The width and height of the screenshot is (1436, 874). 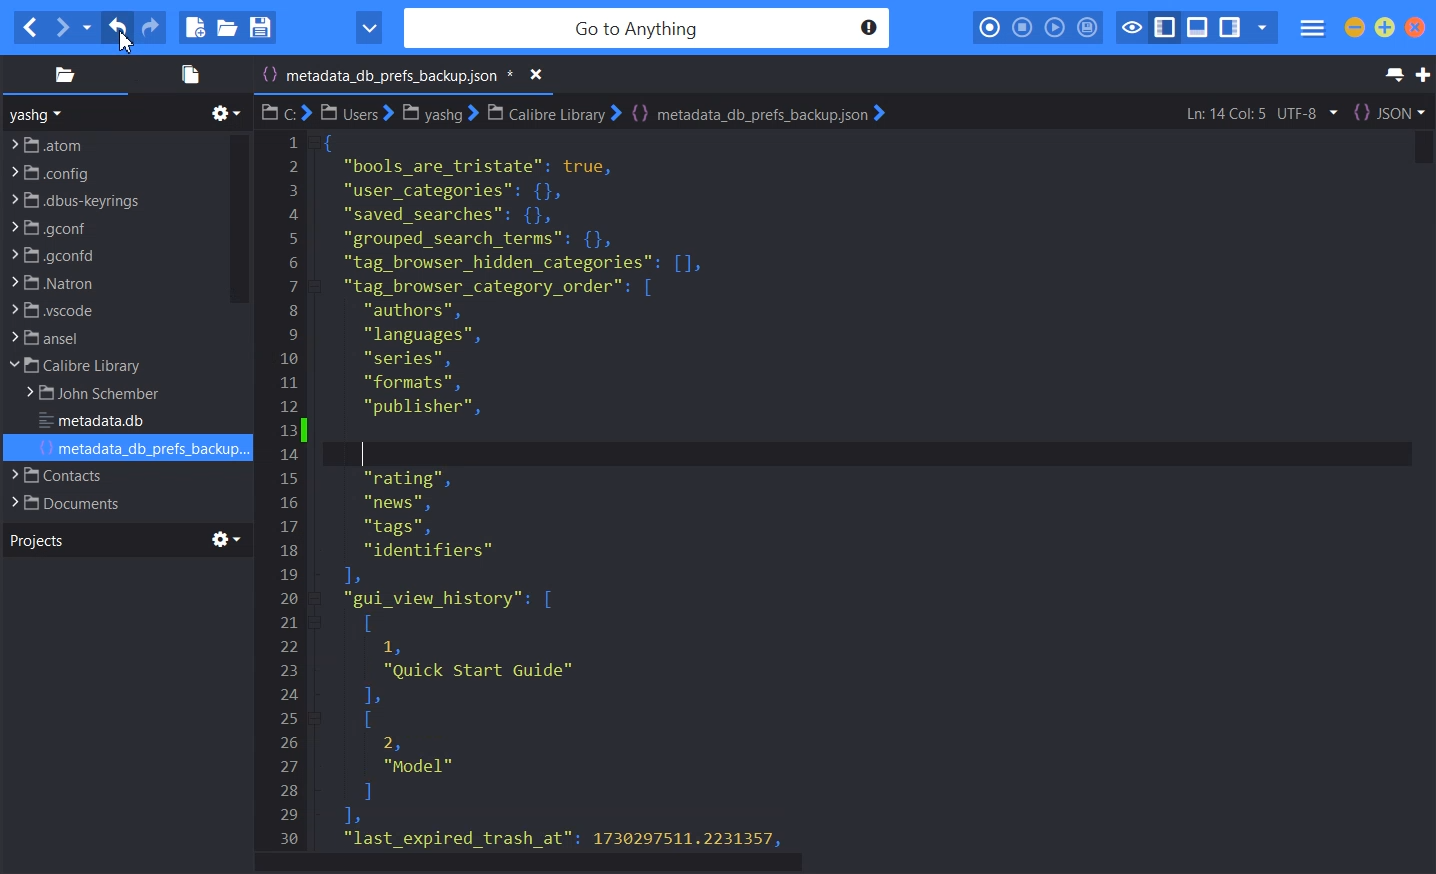 I want to click on Ln: 13 col:15 UTF-8, so click(x=1260, y=113).